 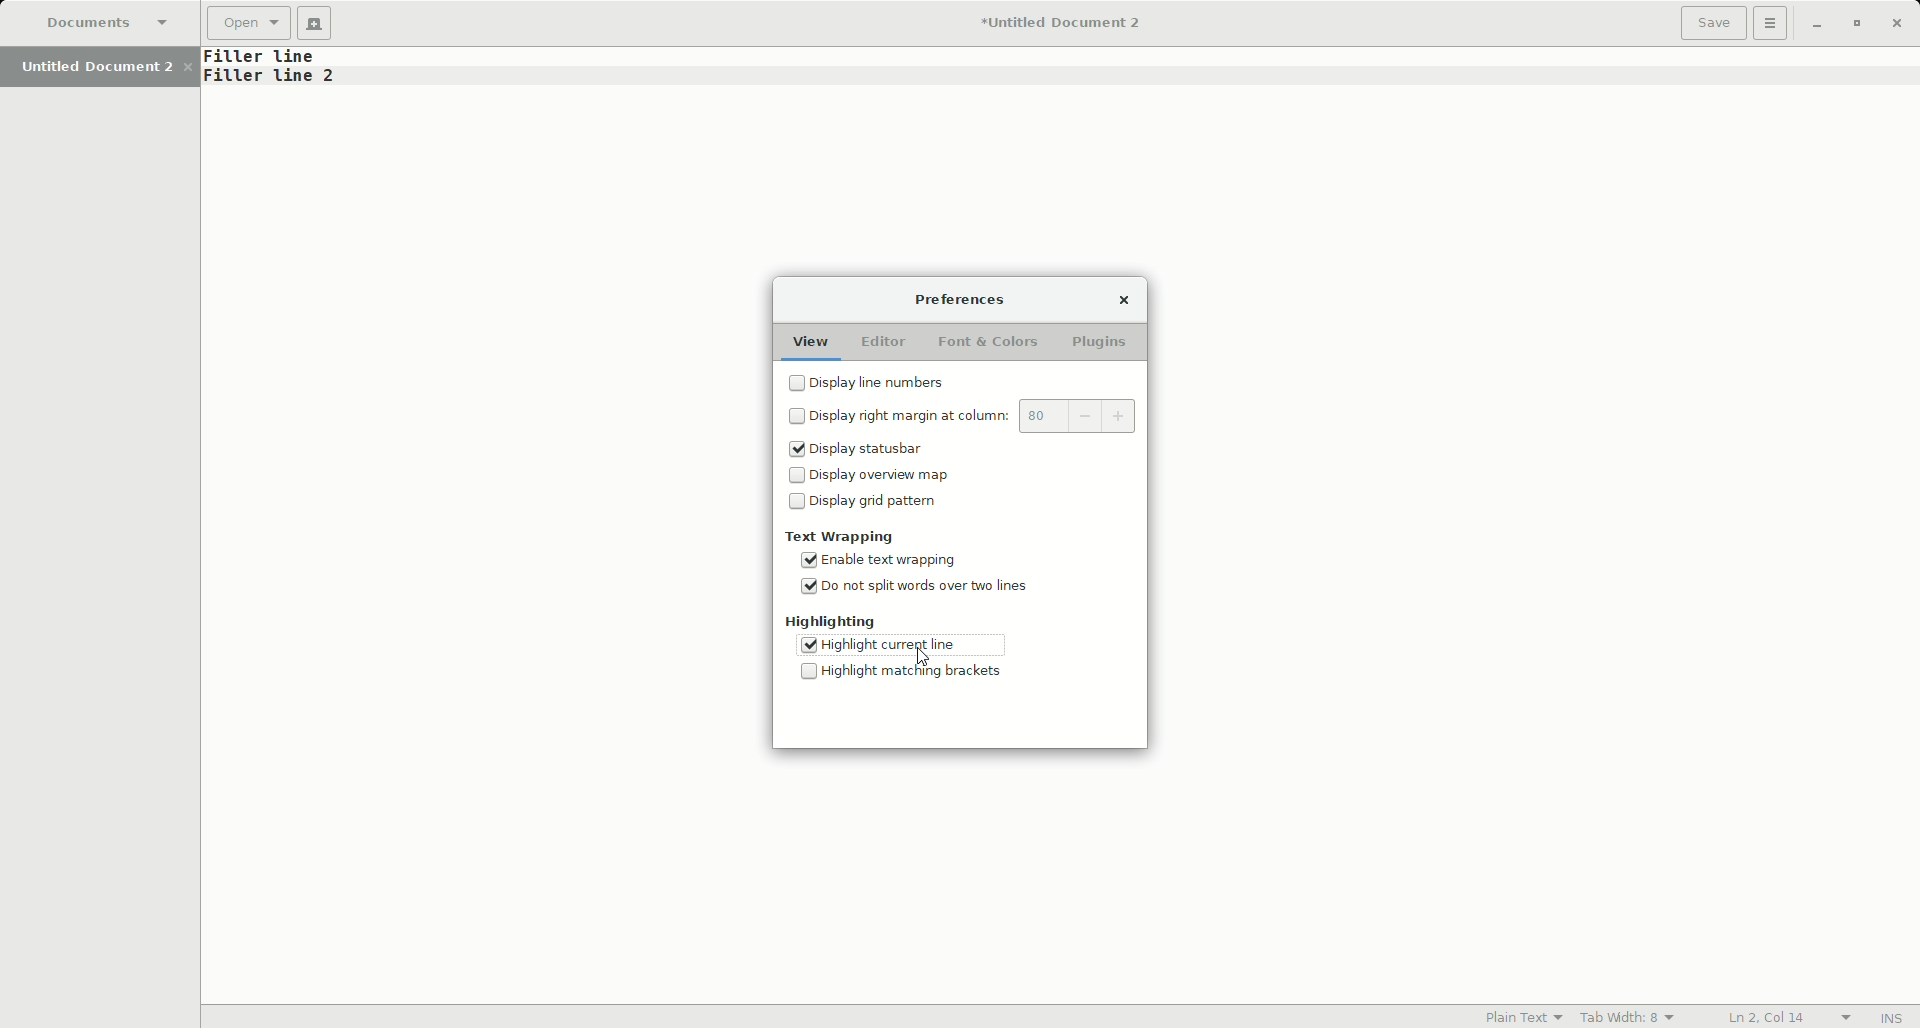 I want to click on Font and Colors, so click(x=985, y=342).